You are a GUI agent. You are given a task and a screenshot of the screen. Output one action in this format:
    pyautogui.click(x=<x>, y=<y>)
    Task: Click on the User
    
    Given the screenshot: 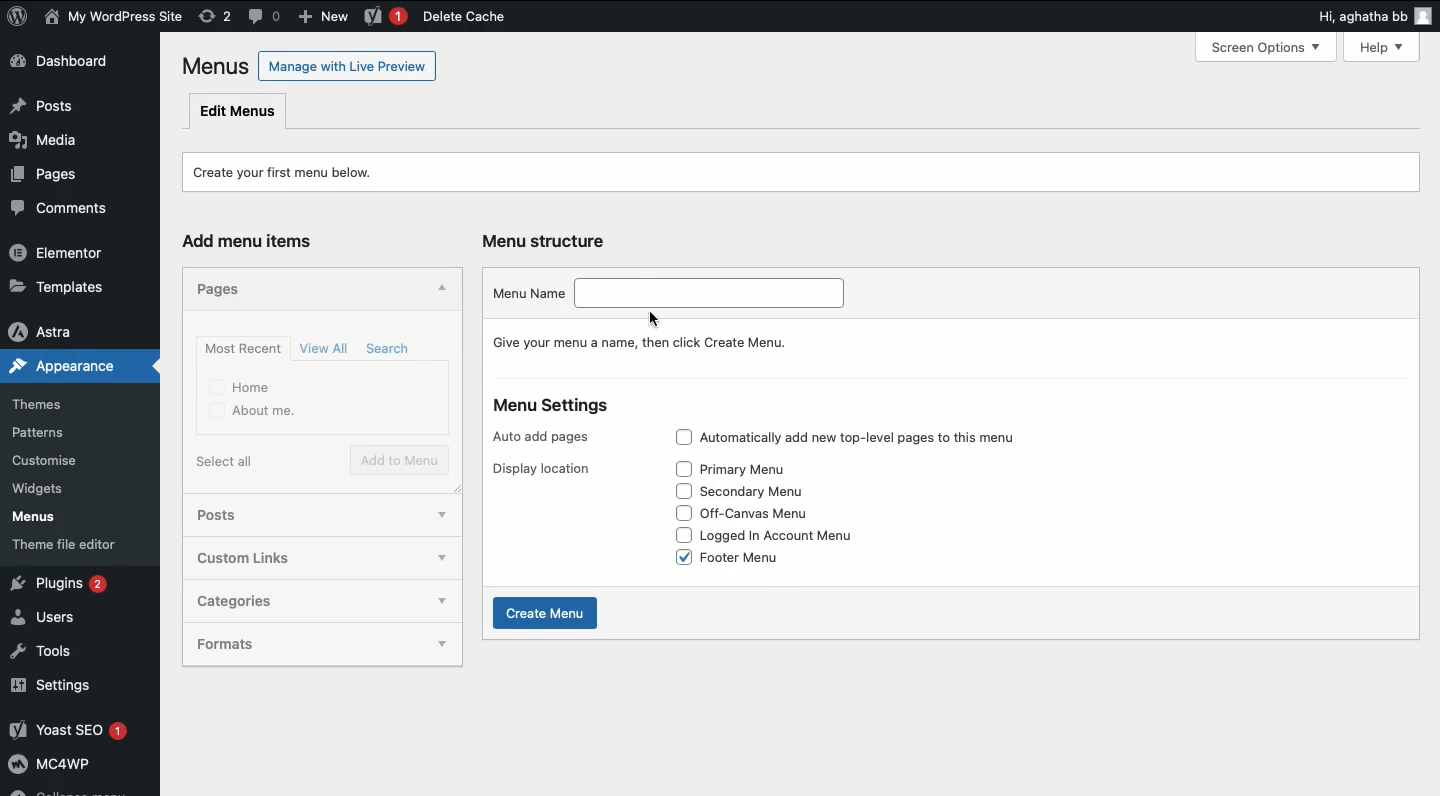 What is the action you would take?
    pyautogui.click(x=114, y=18)
    